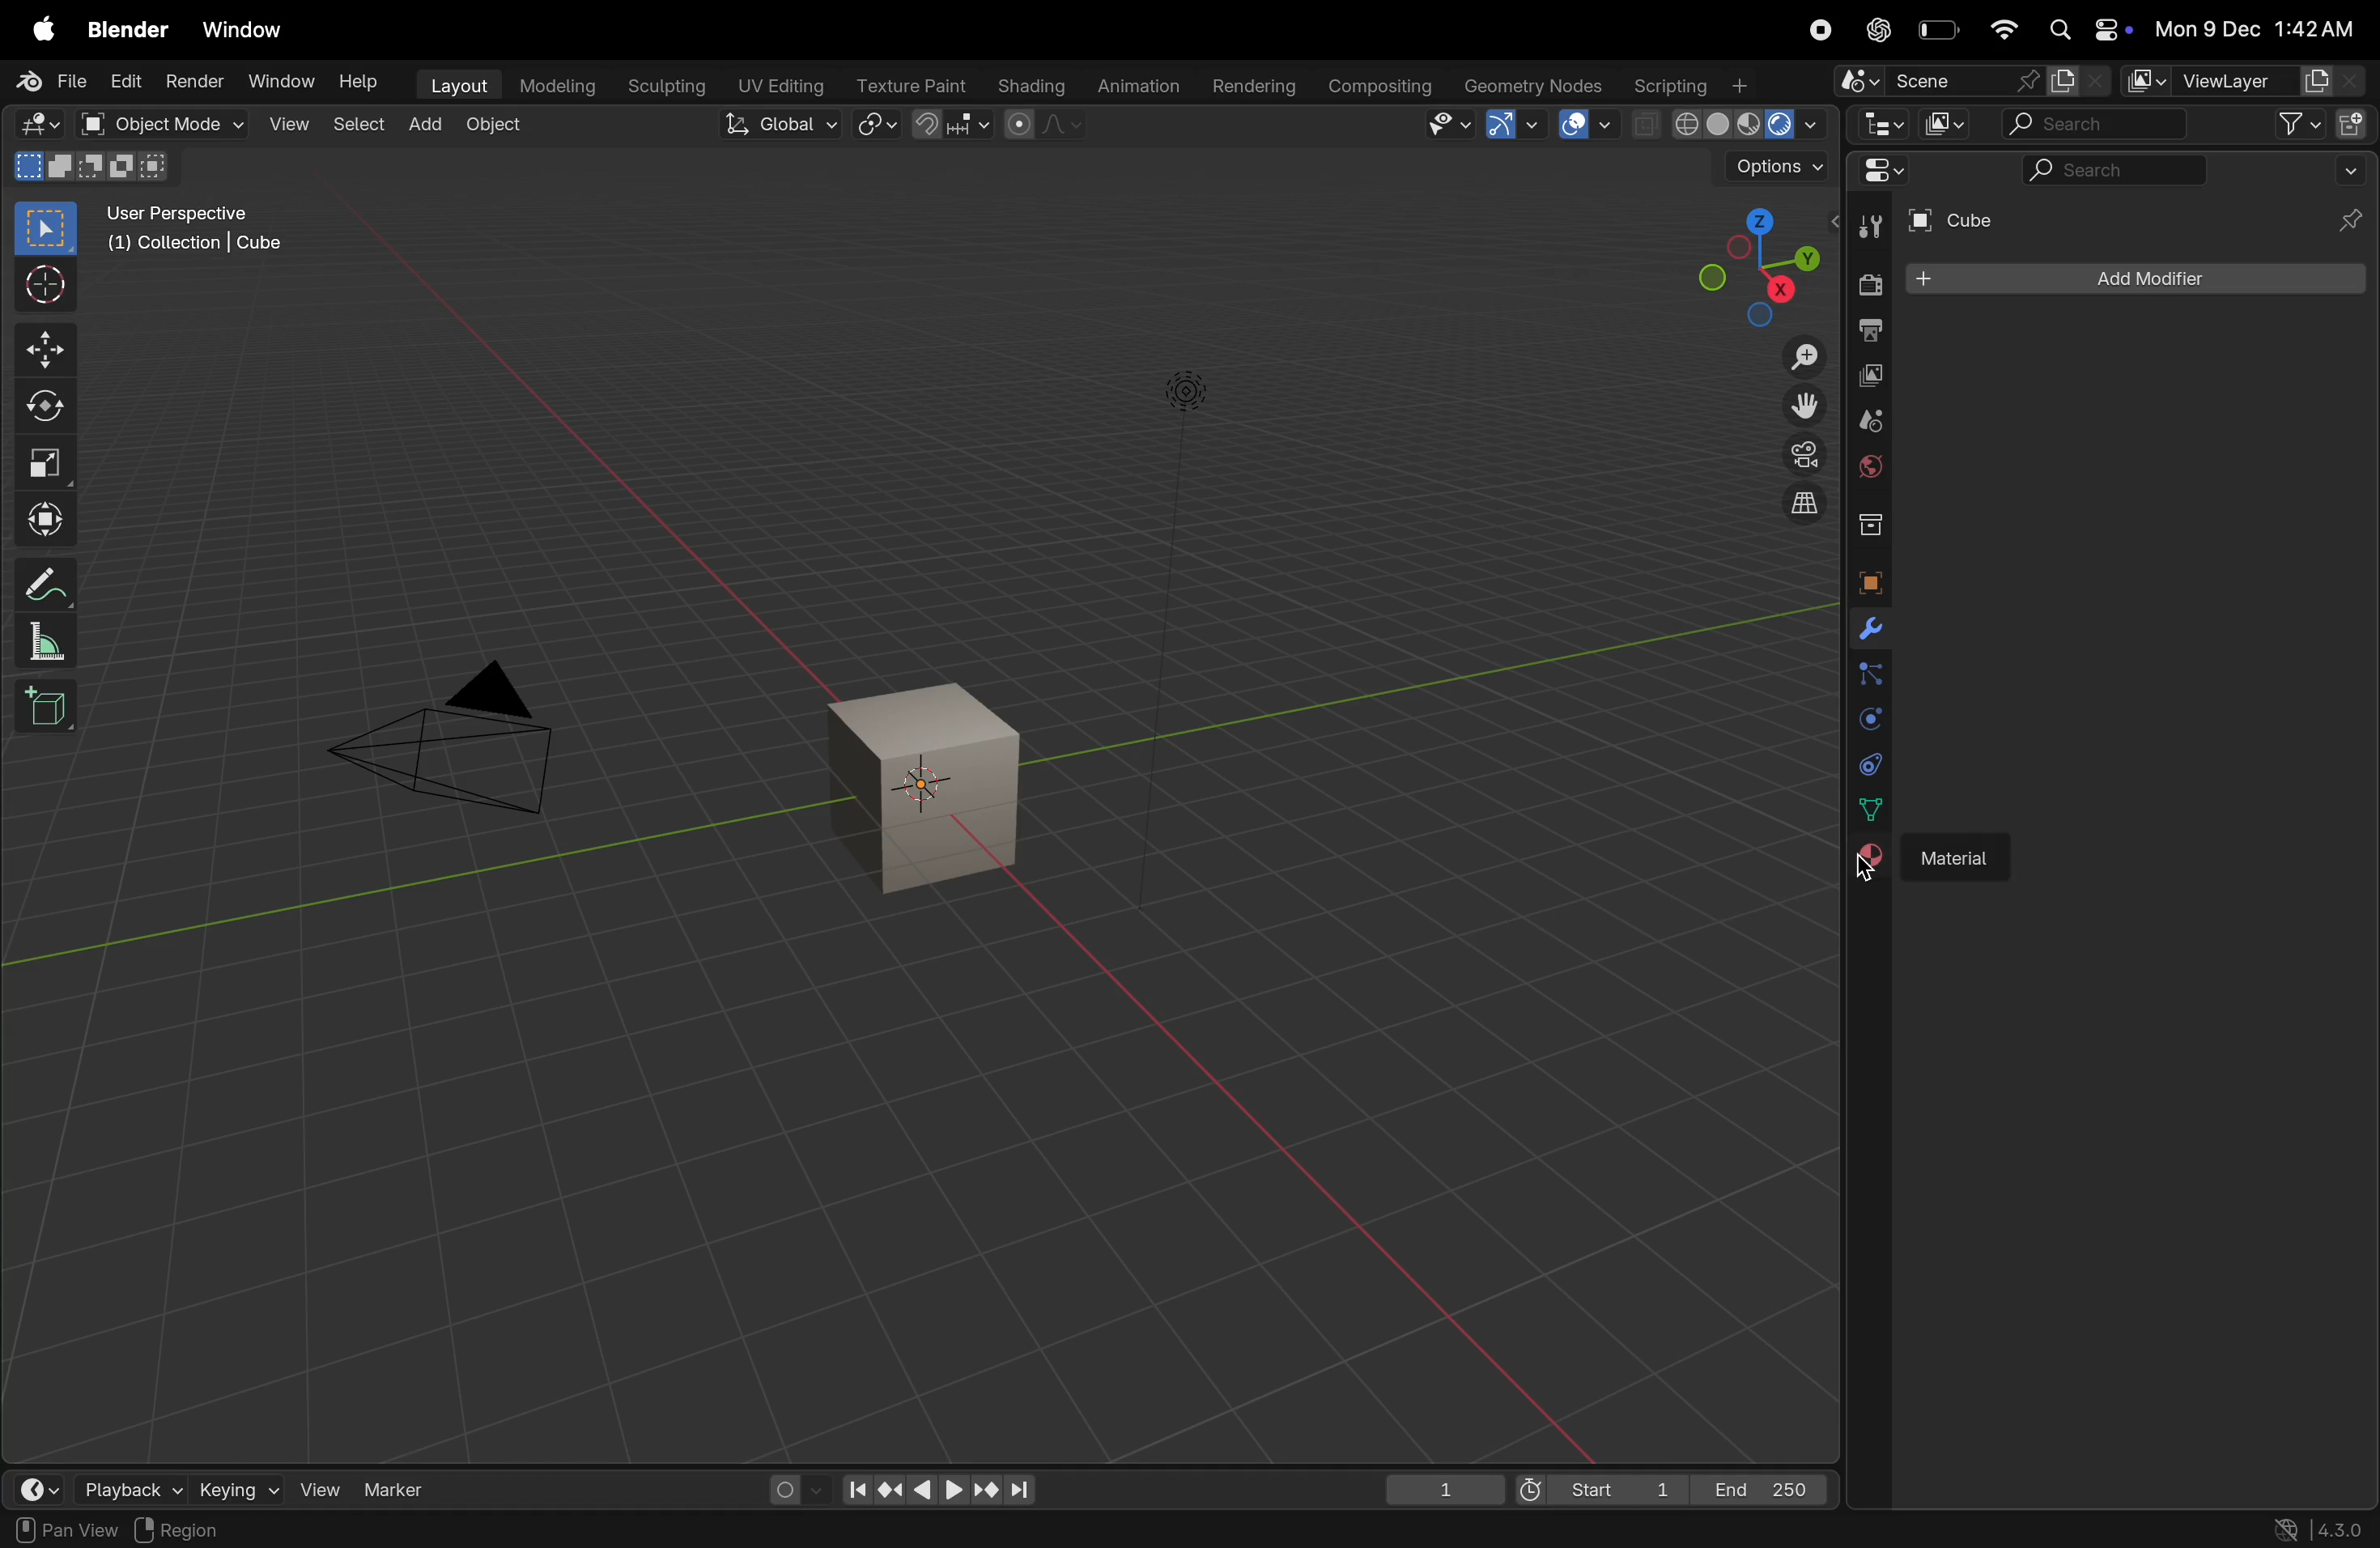  What do you see at coordinates (1864, 578) in the screenshot?
I see `objects` at bounding box center [1864, 578].